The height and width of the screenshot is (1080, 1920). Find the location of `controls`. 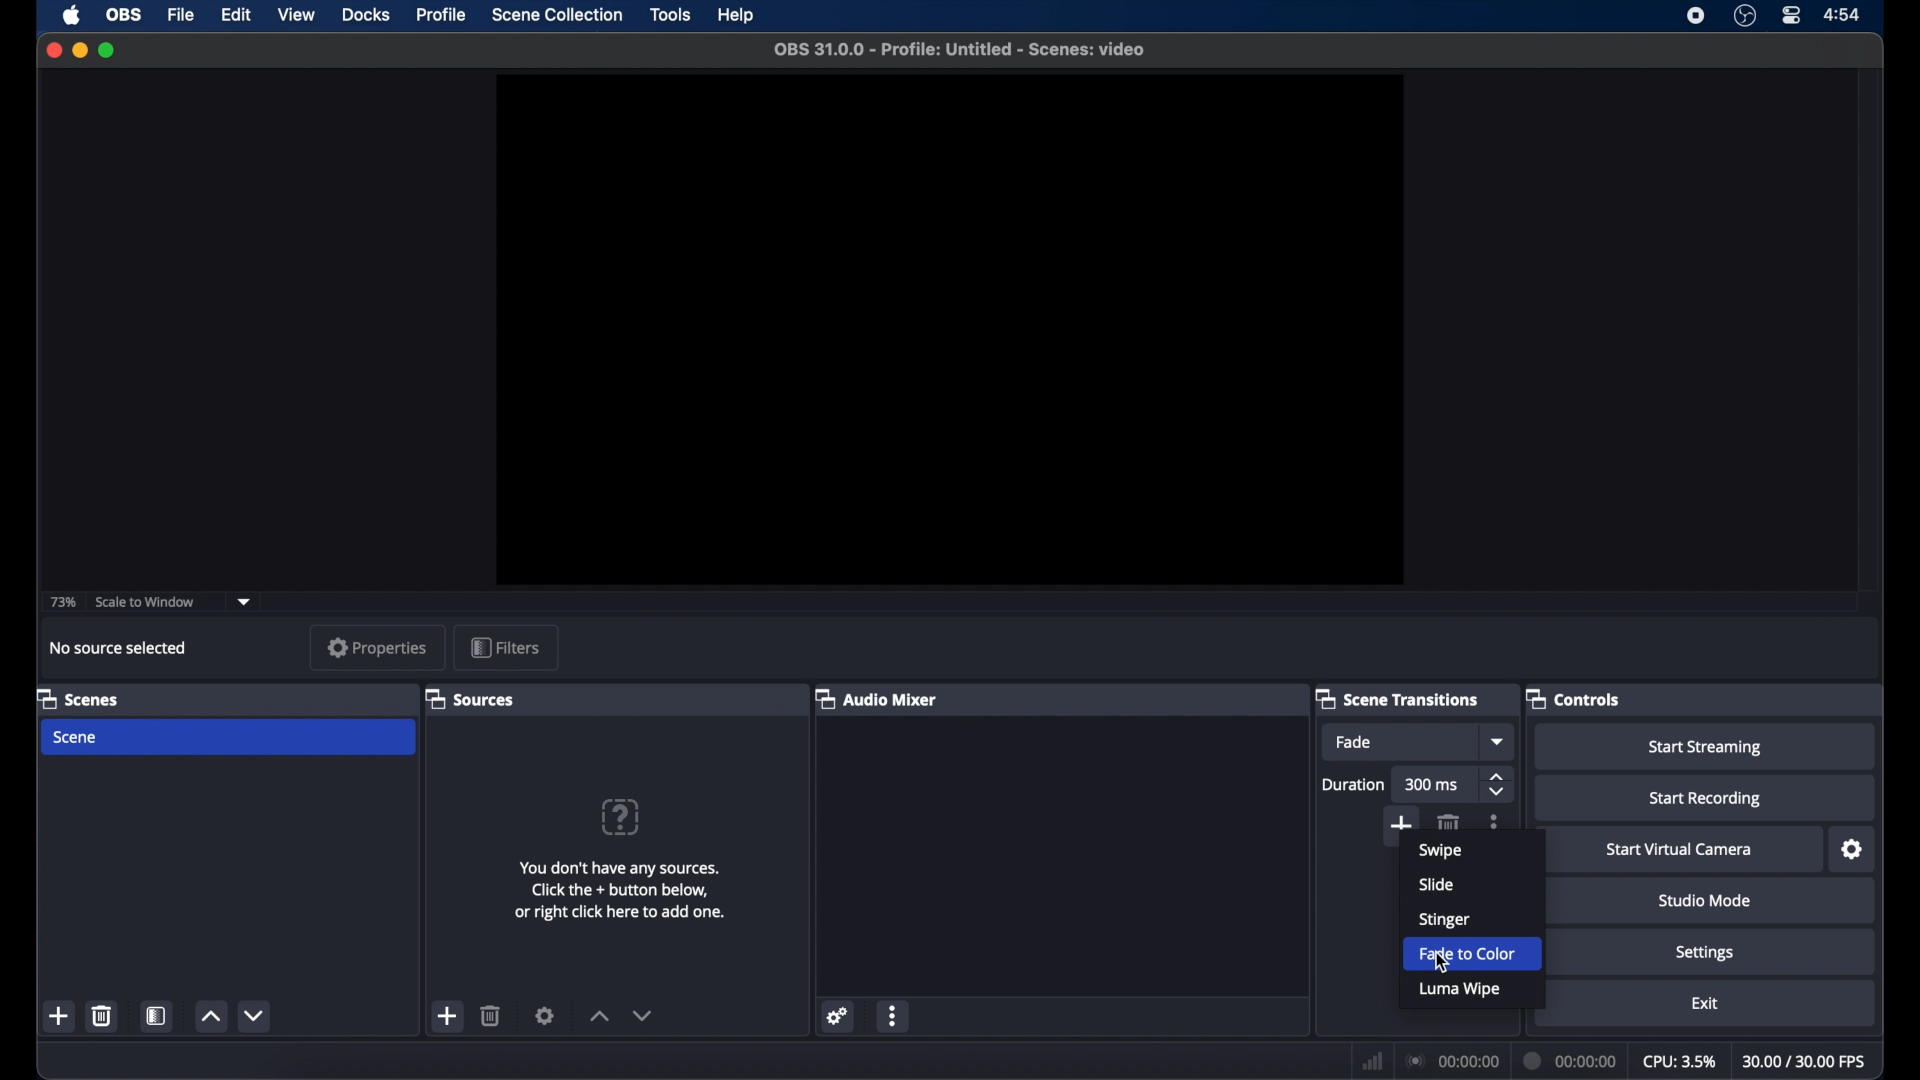

controls is located at coordinates (1572, 698).